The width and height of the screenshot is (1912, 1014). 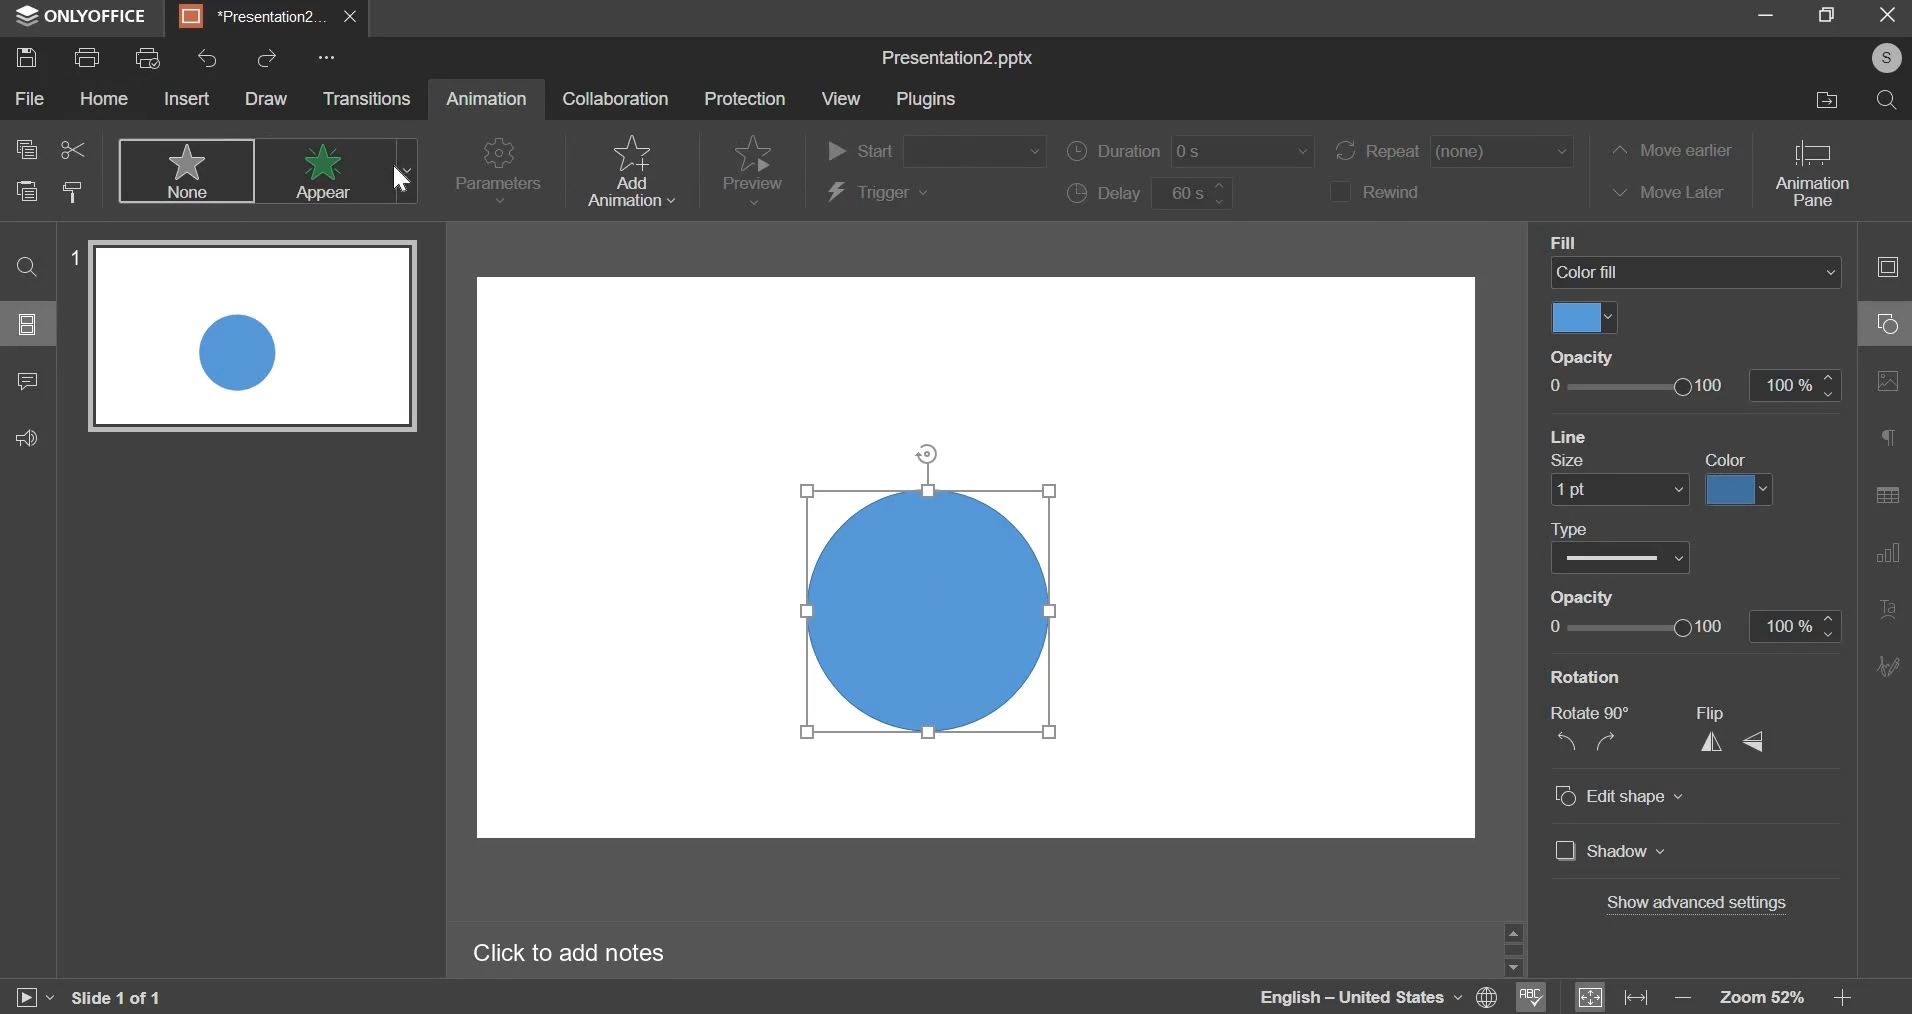 What do you see at coordinates (328, 56) in the screenshot?
I see `` at bounding box center [328, 56].